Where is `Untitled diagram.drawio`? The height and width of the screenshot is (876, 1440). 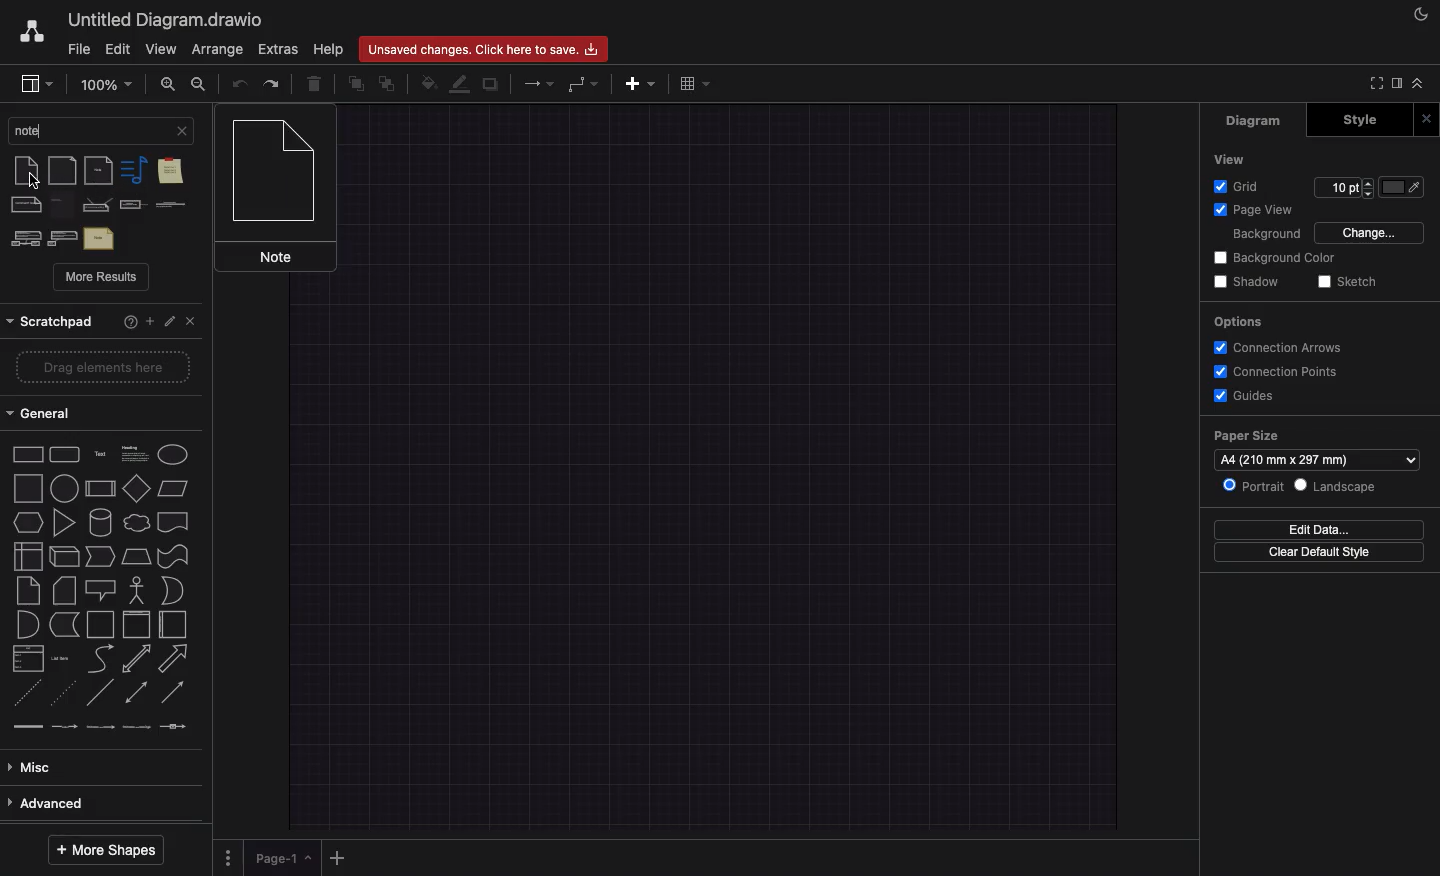
Untitled diagram.drawio is located at coordinates (168, 18).